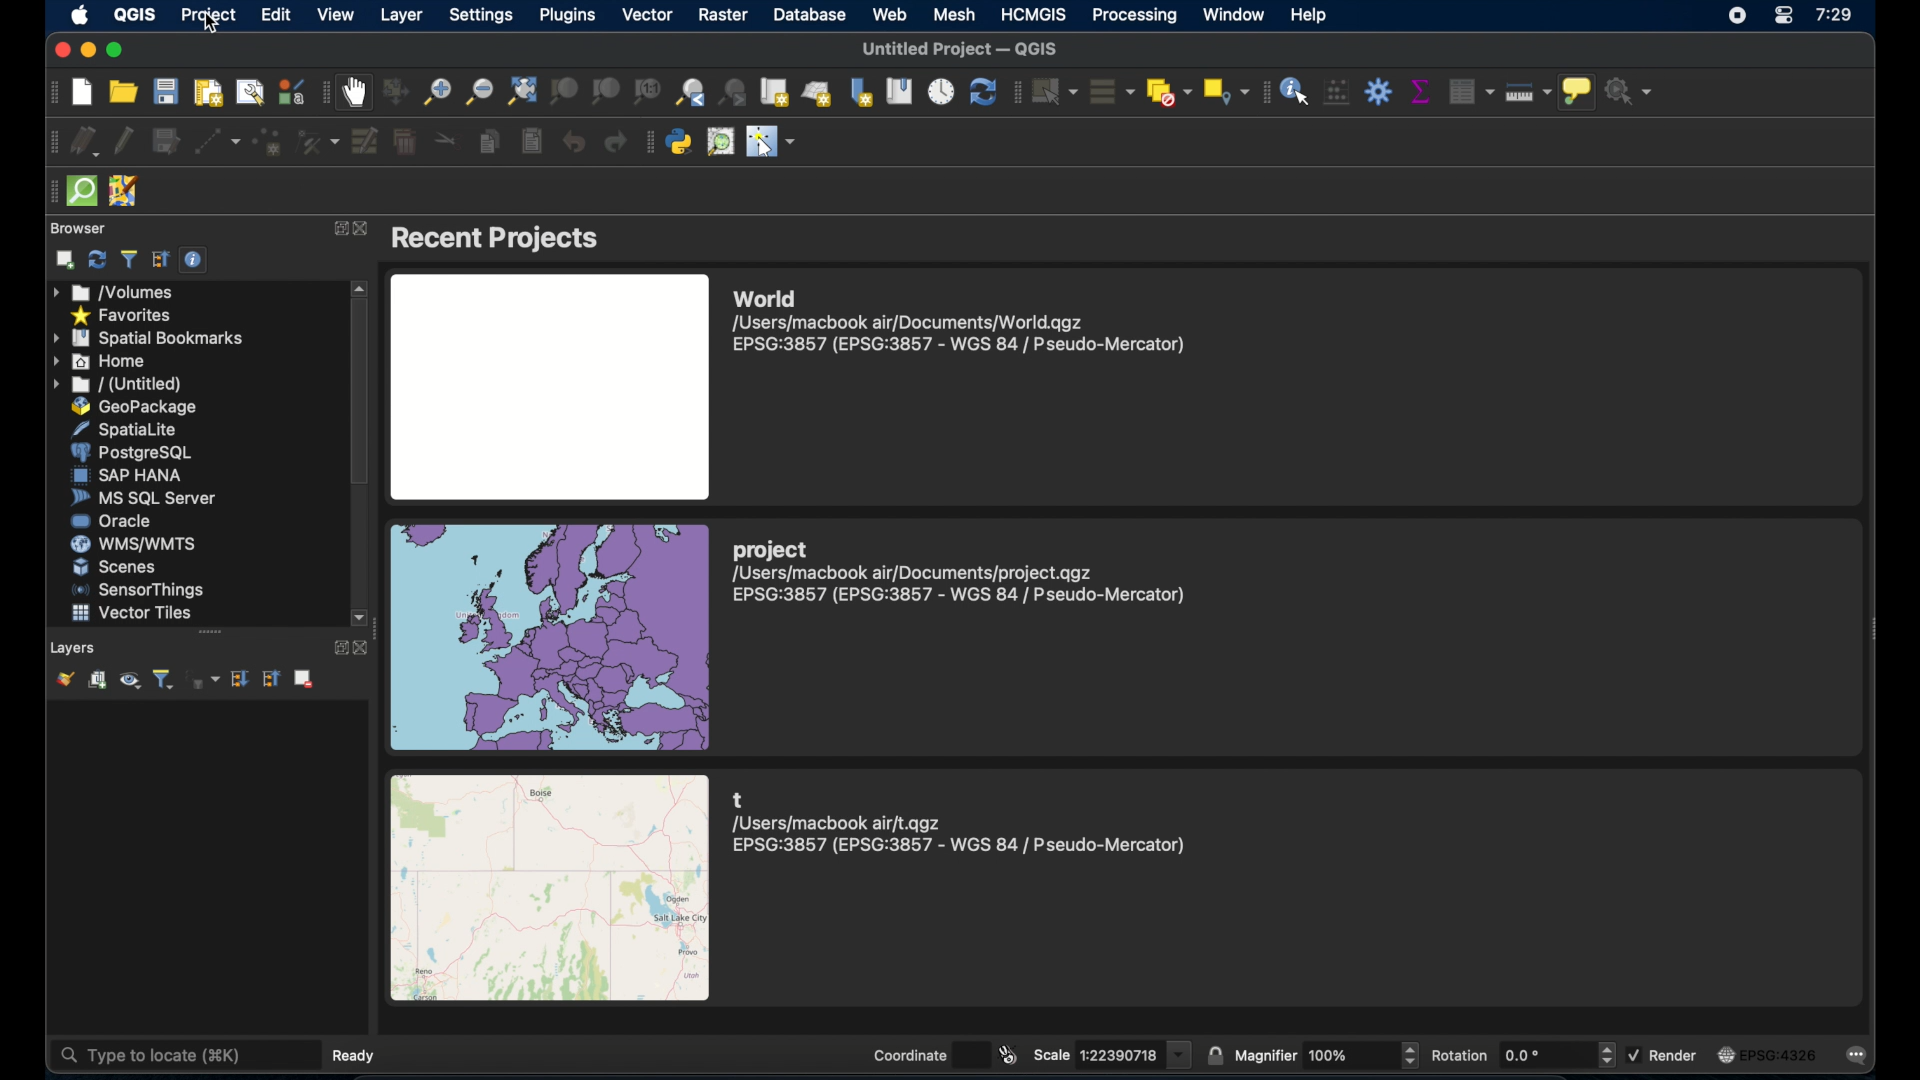 Image resolution: width=1920 pixels, height=1080 pixels. What do you see at coordinates (197, 262) in the screenshot?
I see `enable/disable properties widget` at bounding box center [197, 262].